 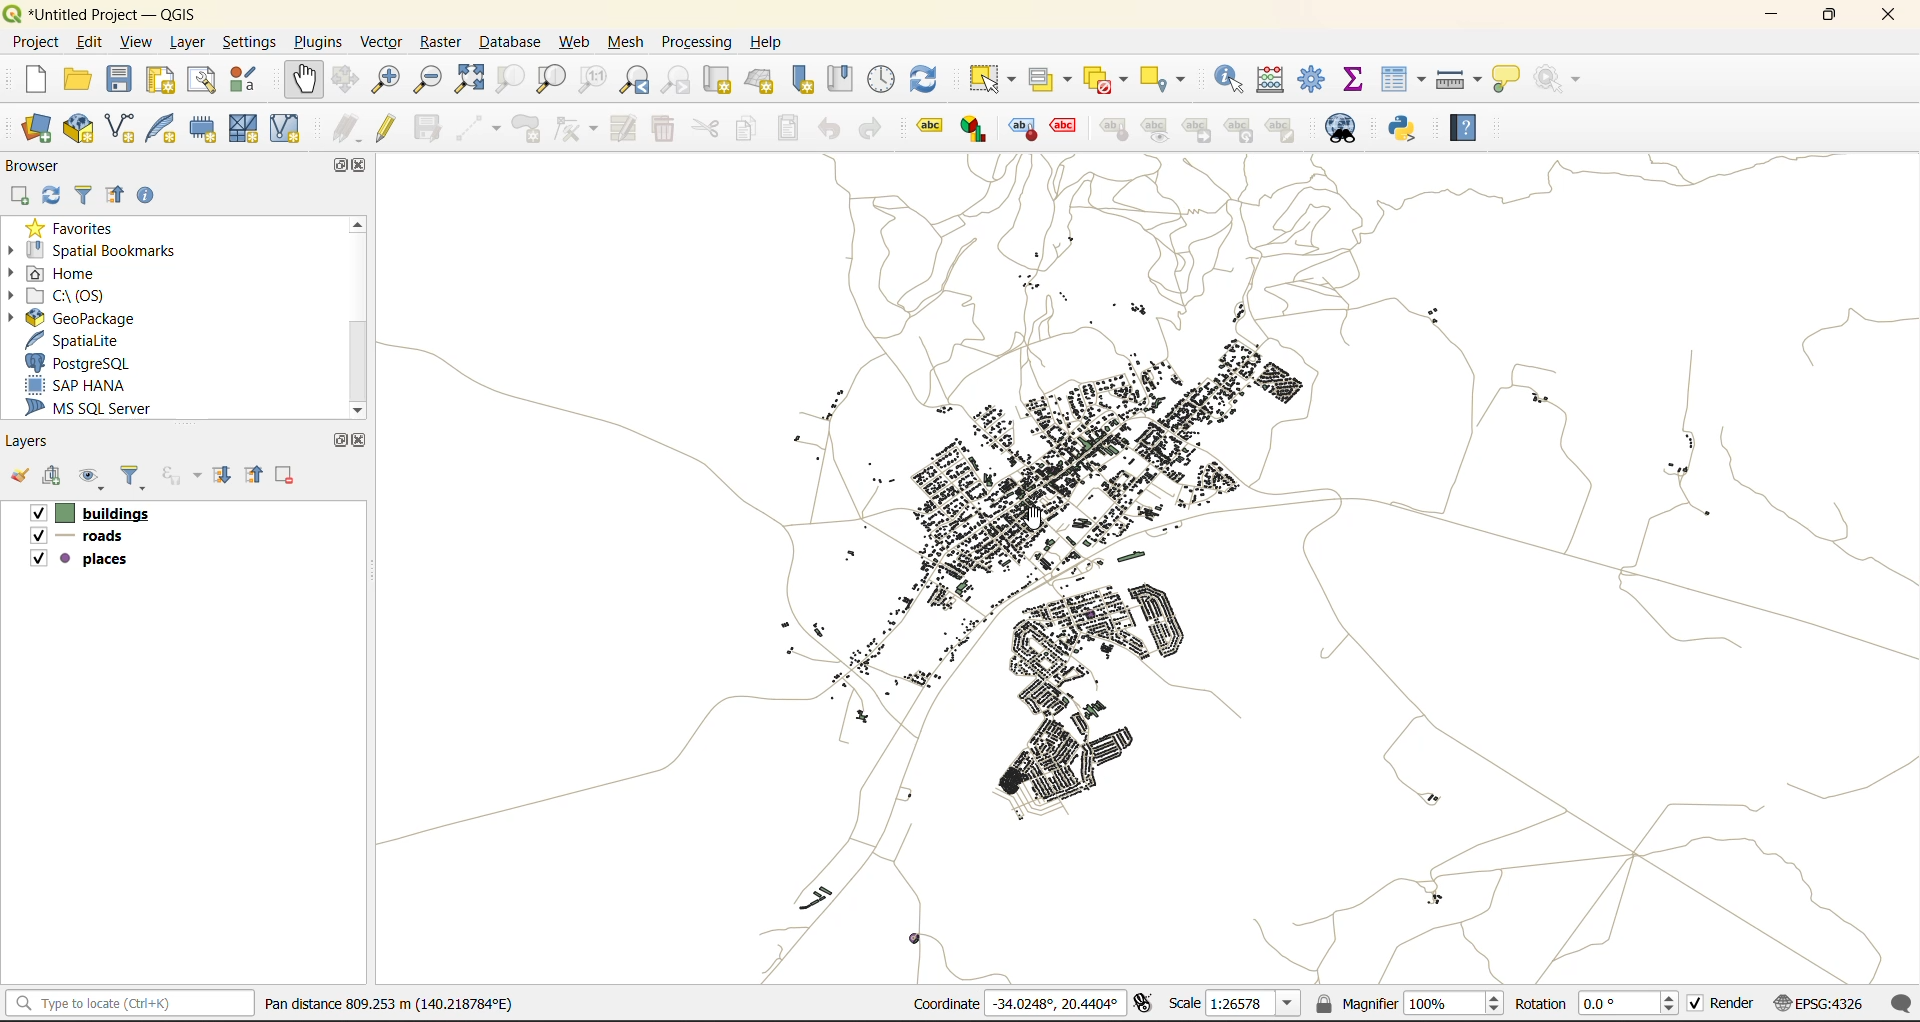 I want to click on temporary scratch layer, so click(x=203, y=128).